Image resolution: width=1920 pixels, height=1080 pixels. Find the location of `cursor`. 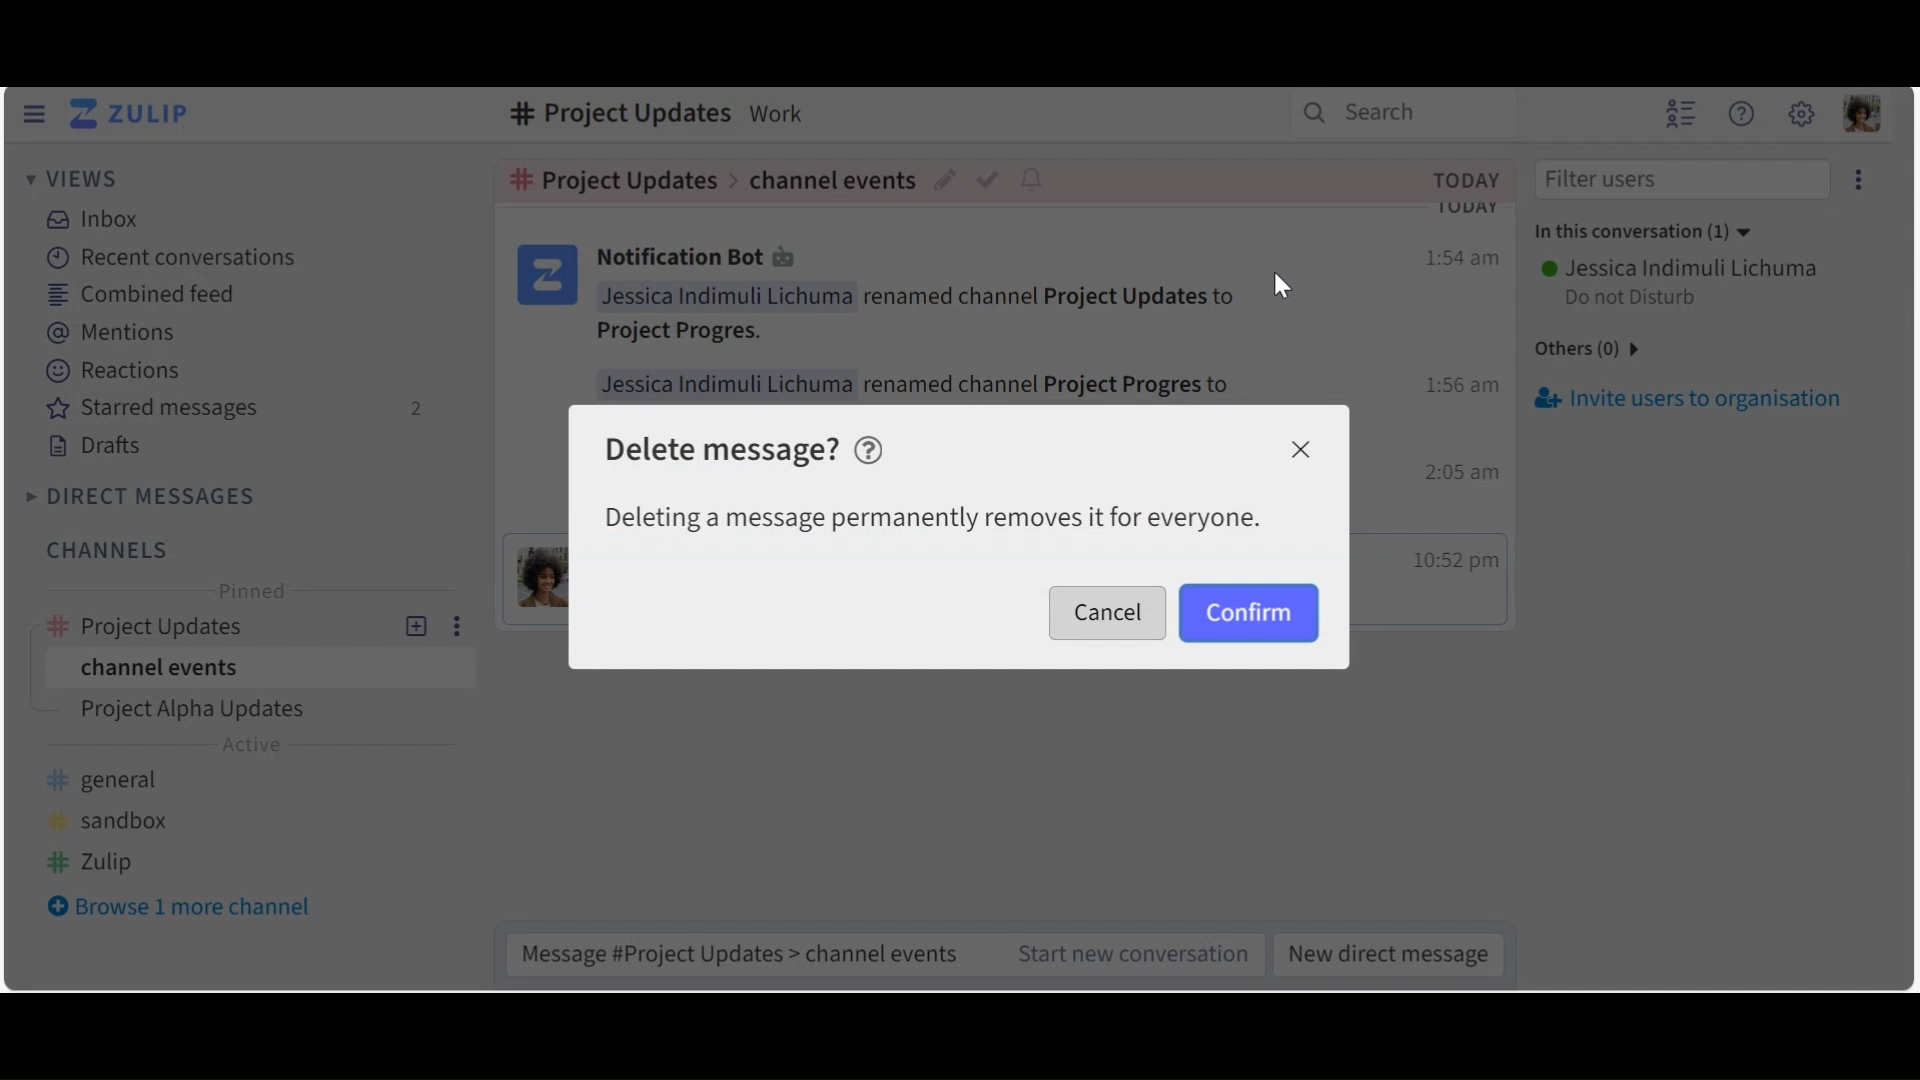

cursor is located at coordinates (1282, 287).